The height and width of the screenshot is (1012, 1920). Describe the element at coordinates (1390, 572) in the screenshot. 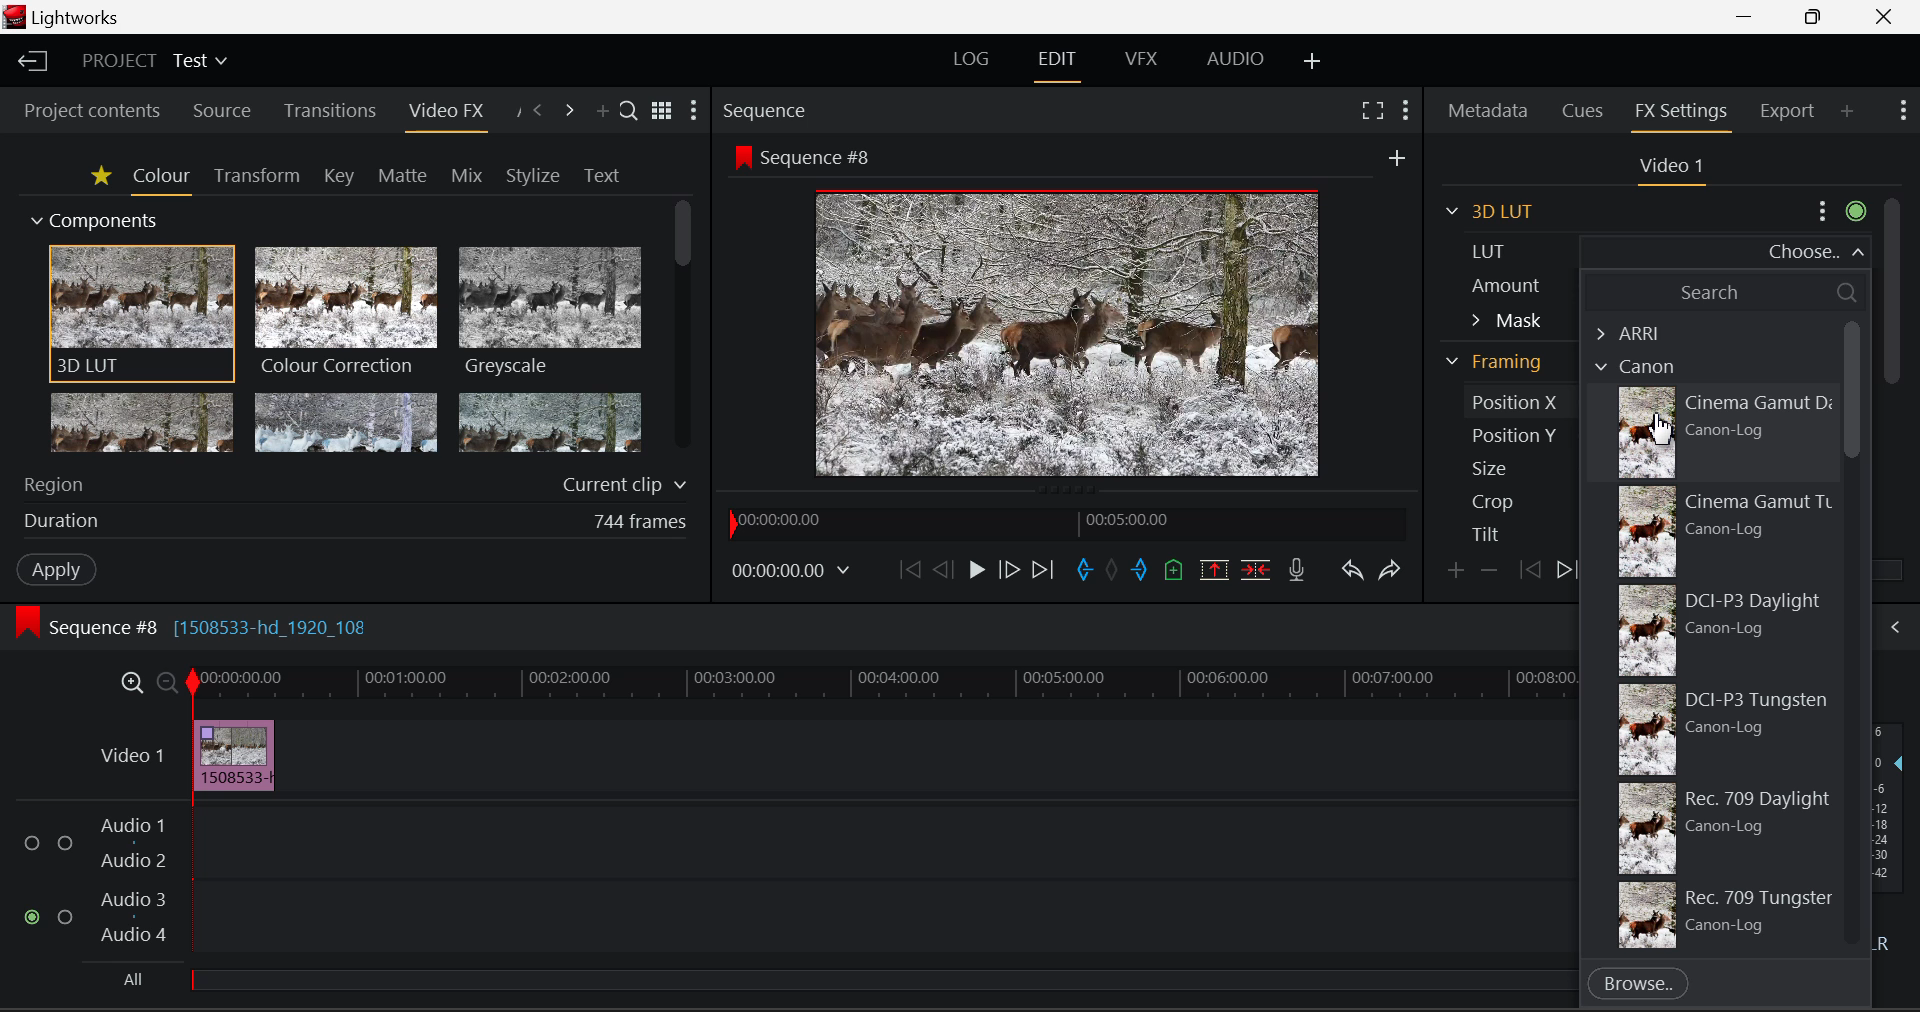

I see `Redo` at that location.